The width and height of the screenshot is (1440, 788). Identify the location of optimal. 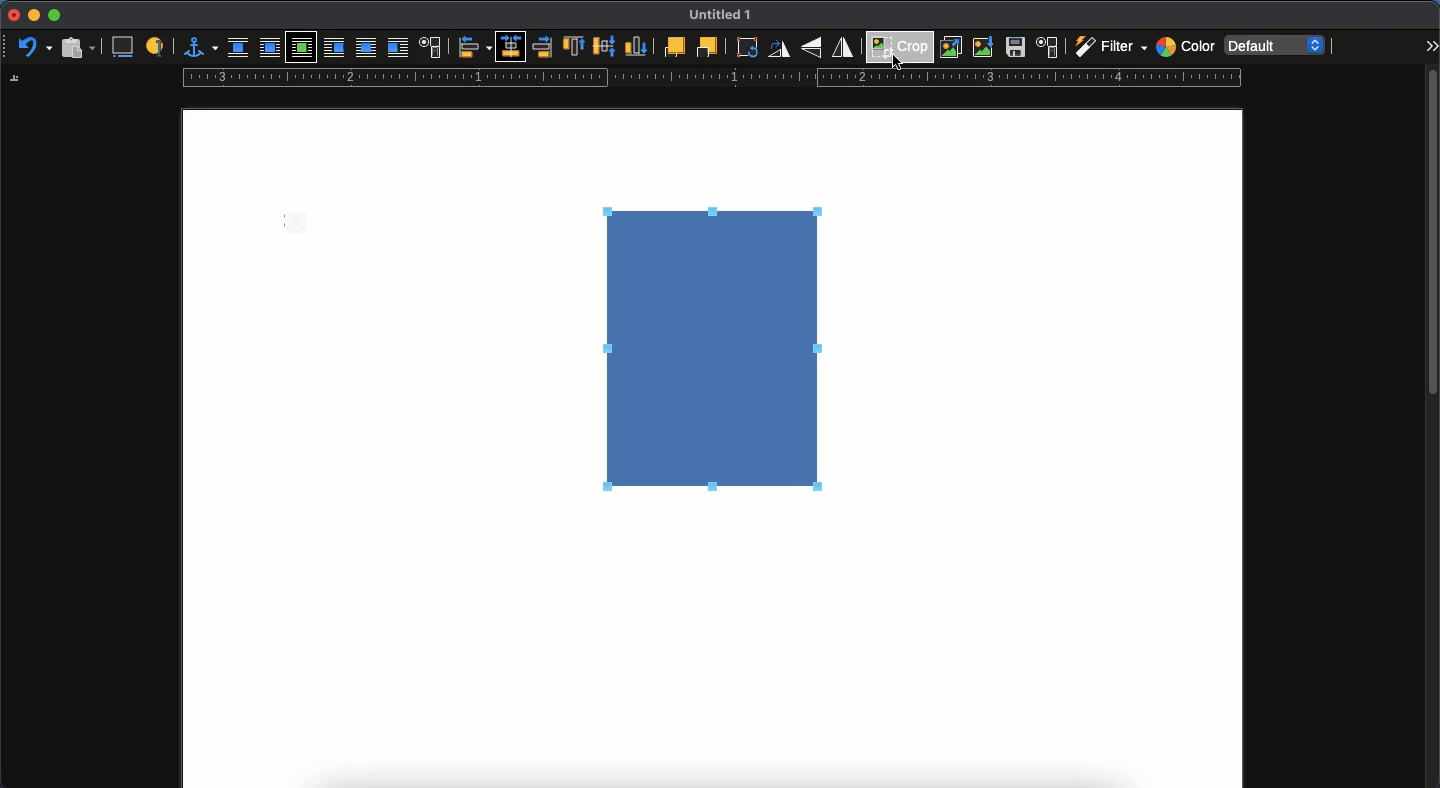
(300, 49).